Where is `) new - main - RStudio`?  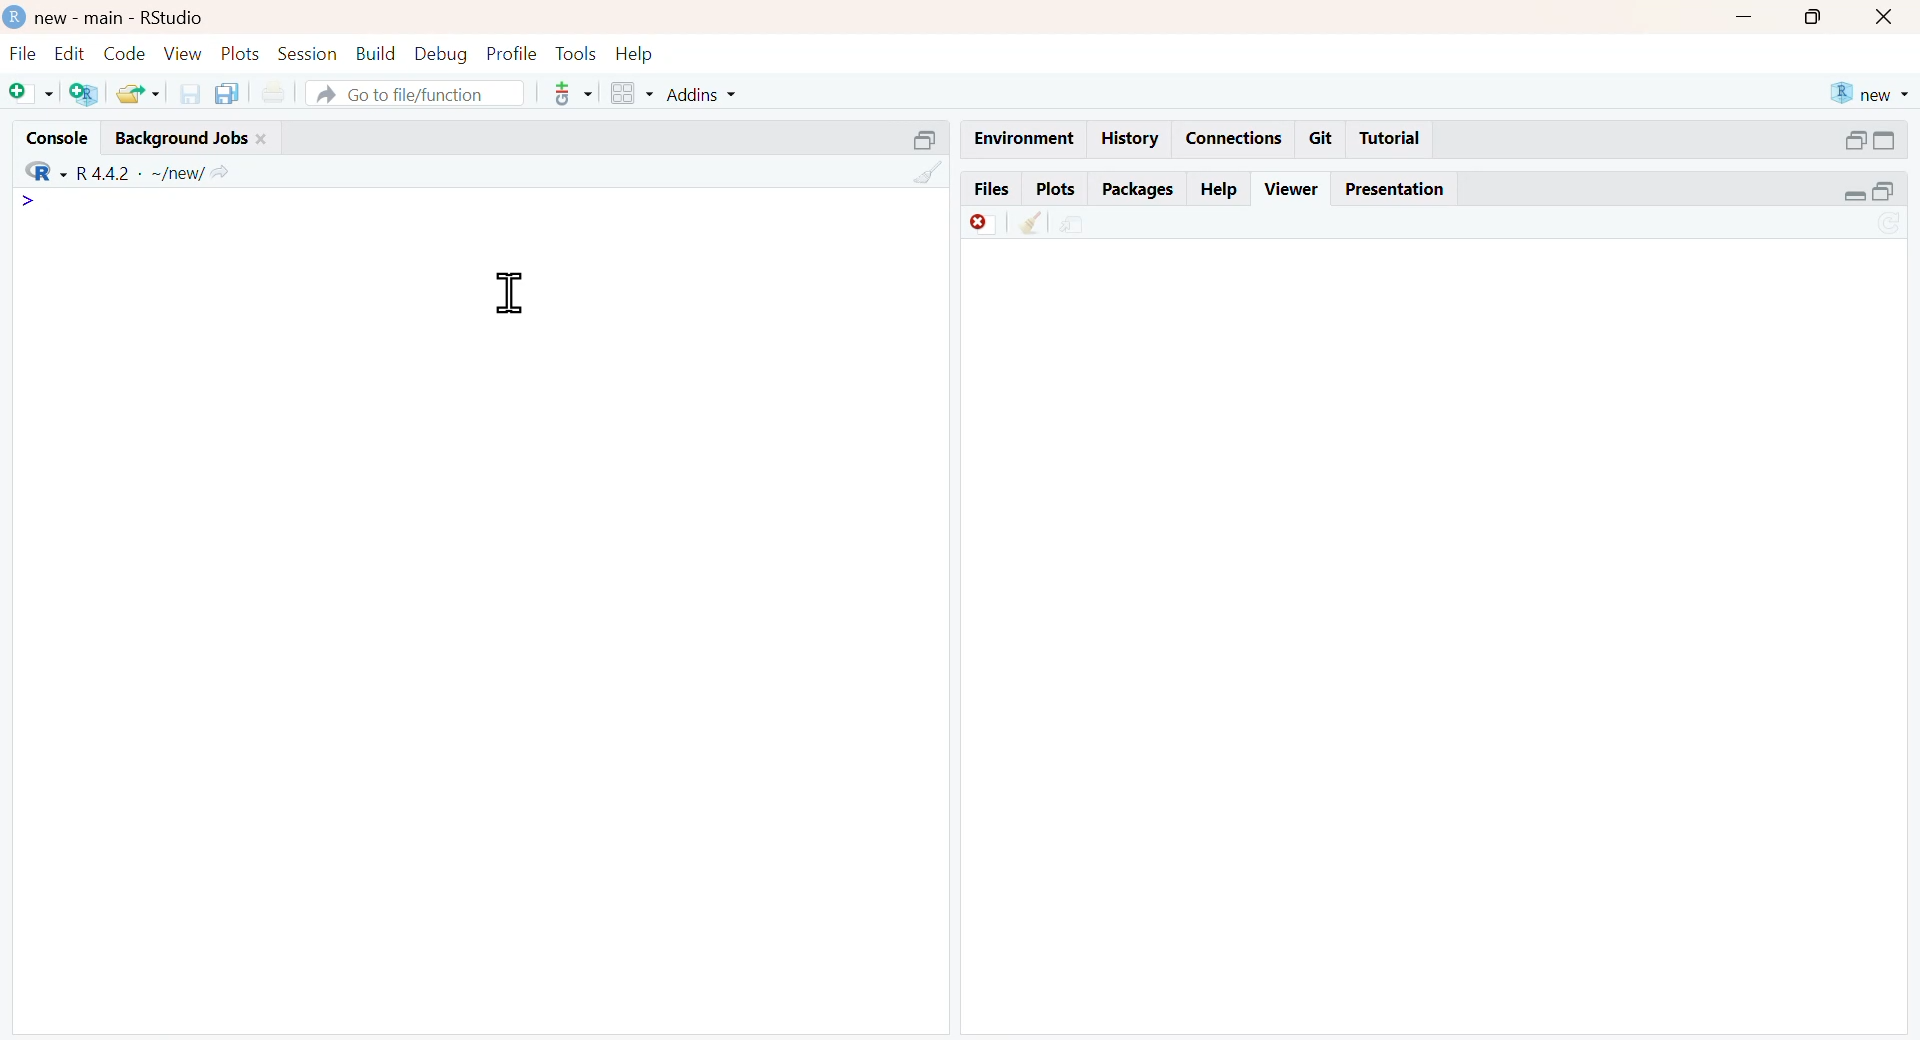
) new - main - RStudio is located at coordinates (146, 17).